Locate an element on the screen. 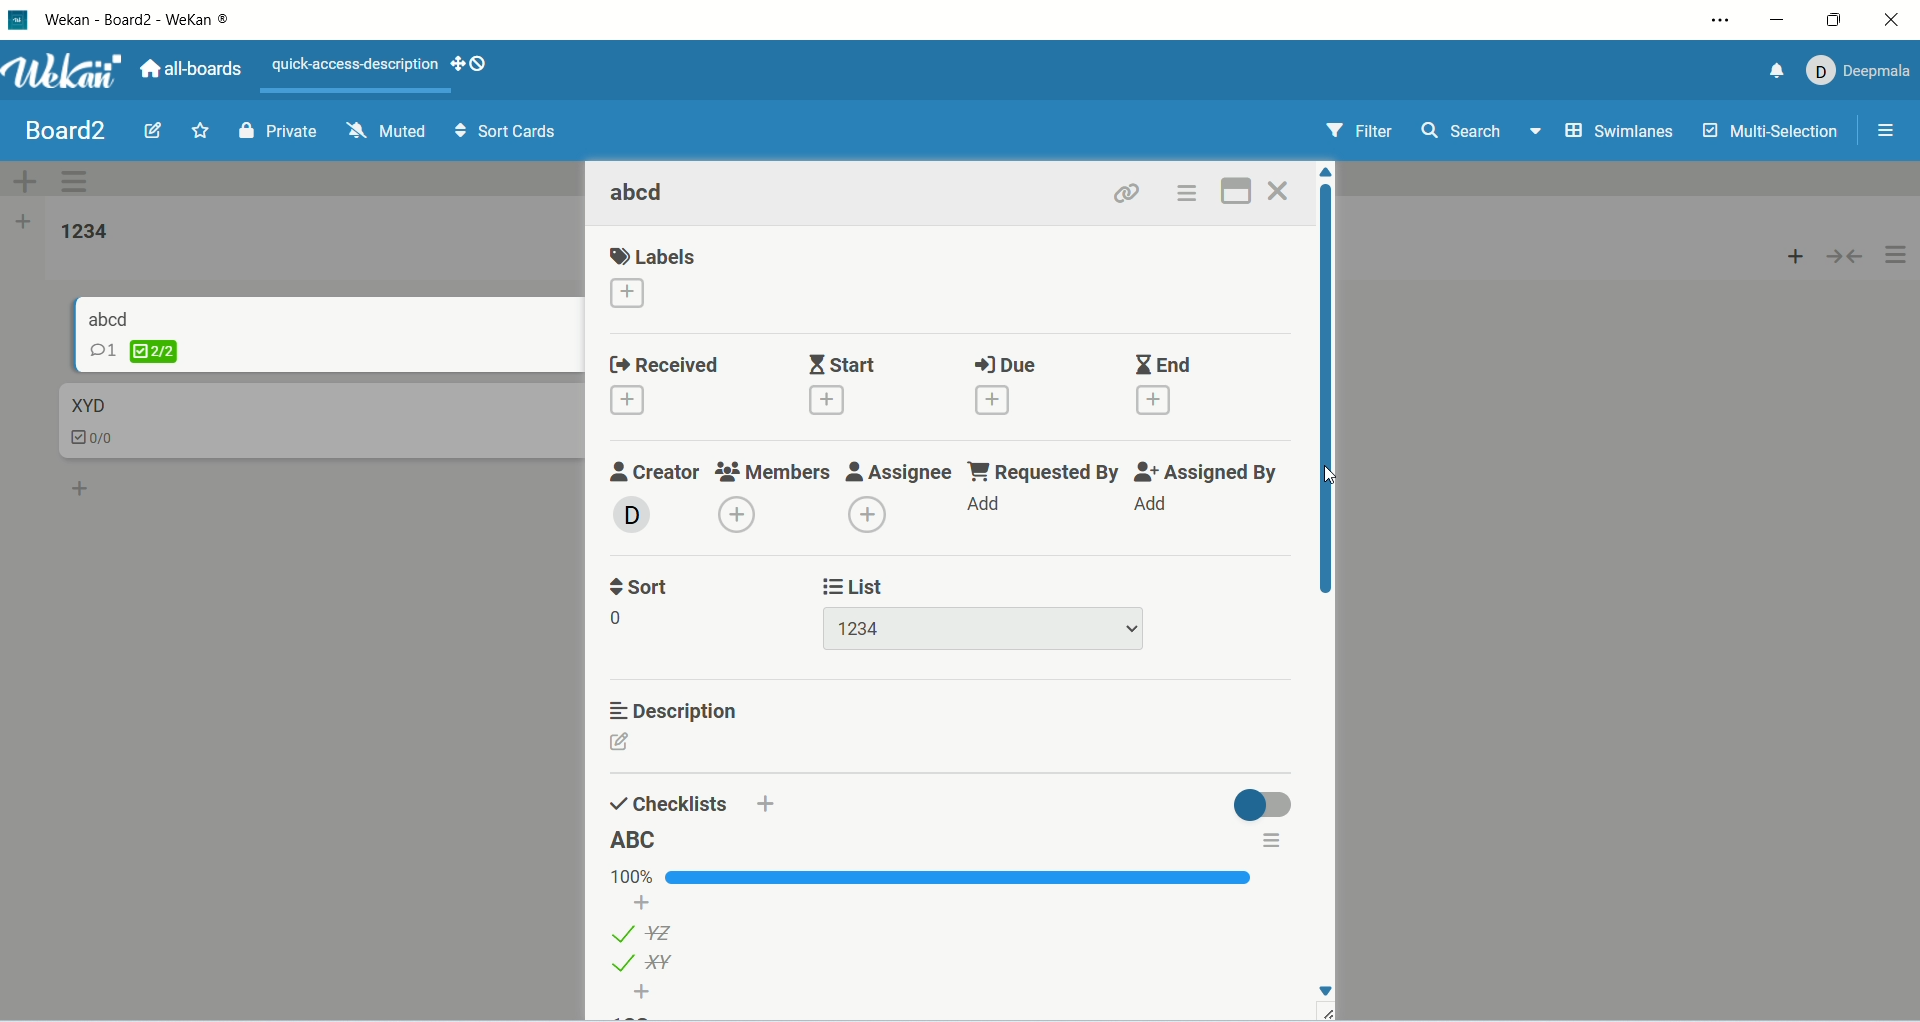 This screenshot has height=1022, width=1920. edit is located at coordinates (152, 130).